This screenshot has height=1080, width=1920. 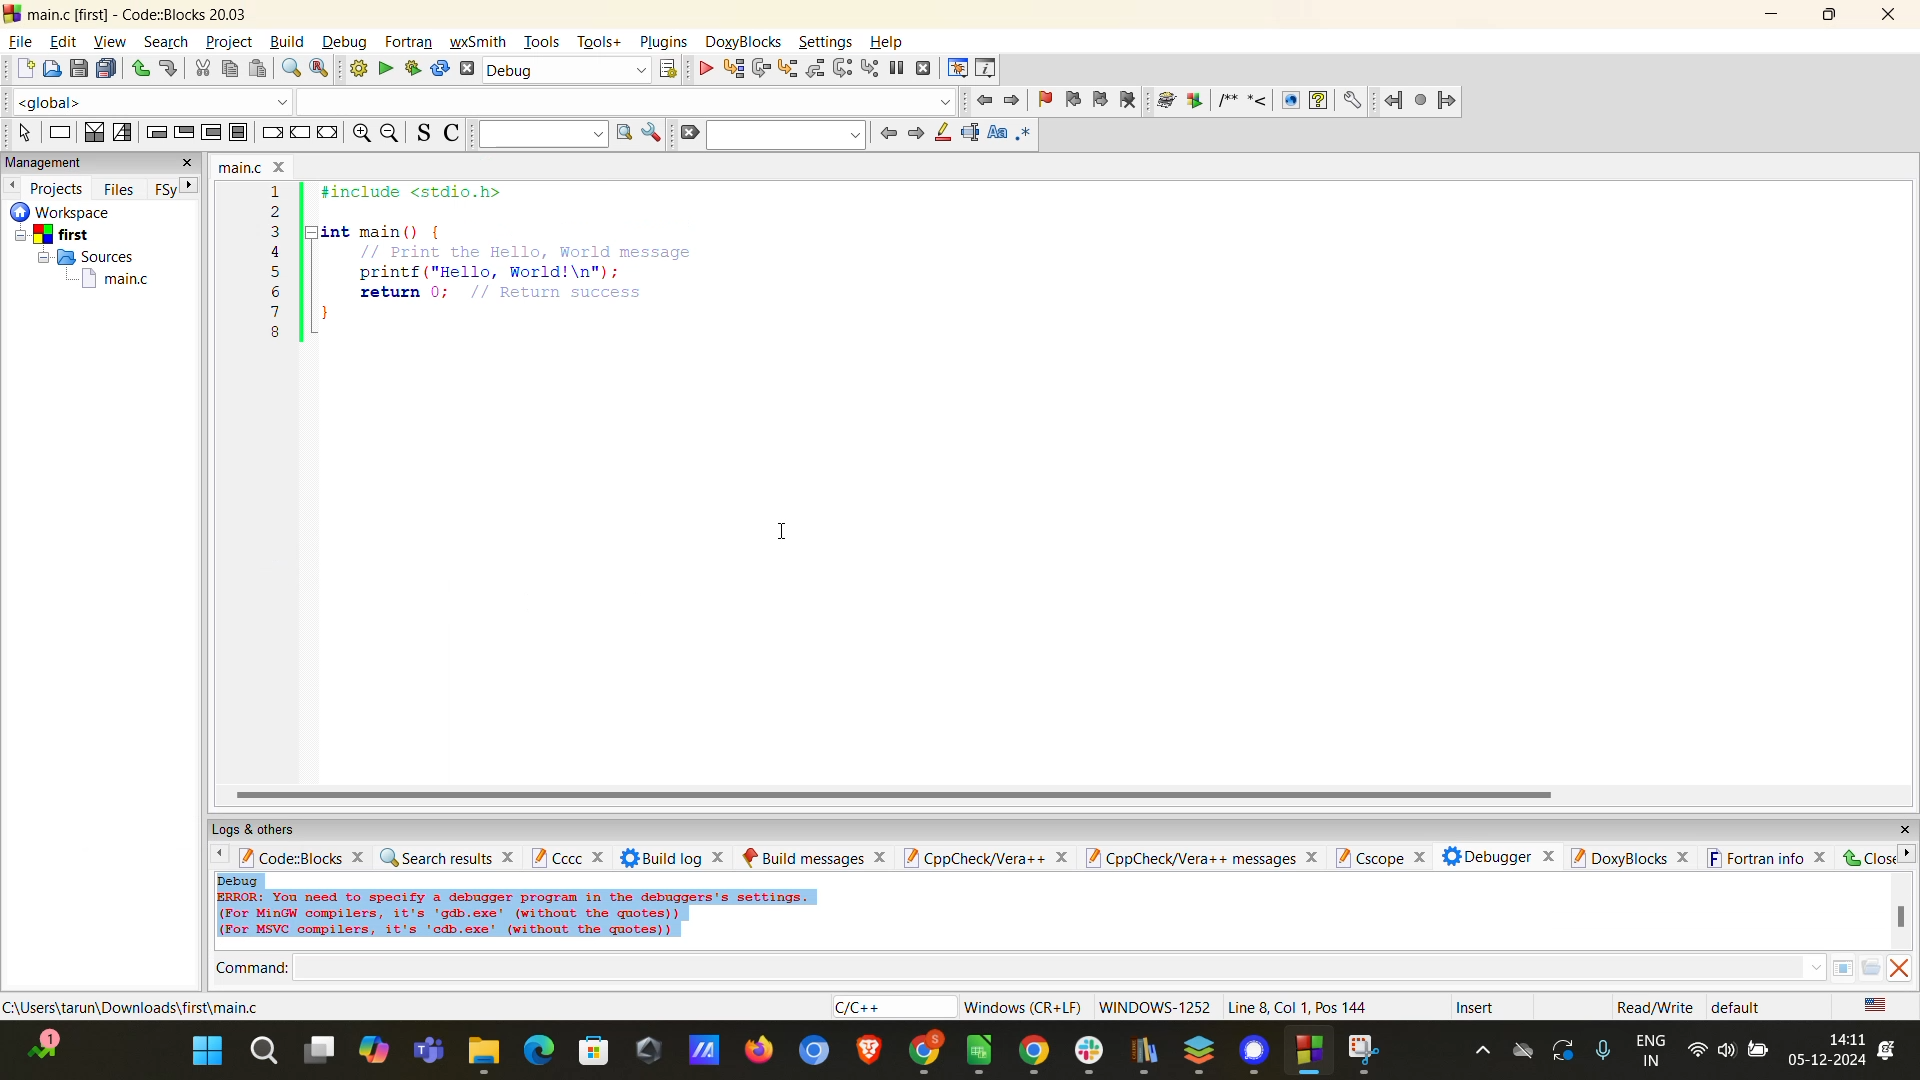 I want to click on sources, so click(x=86, y=257).